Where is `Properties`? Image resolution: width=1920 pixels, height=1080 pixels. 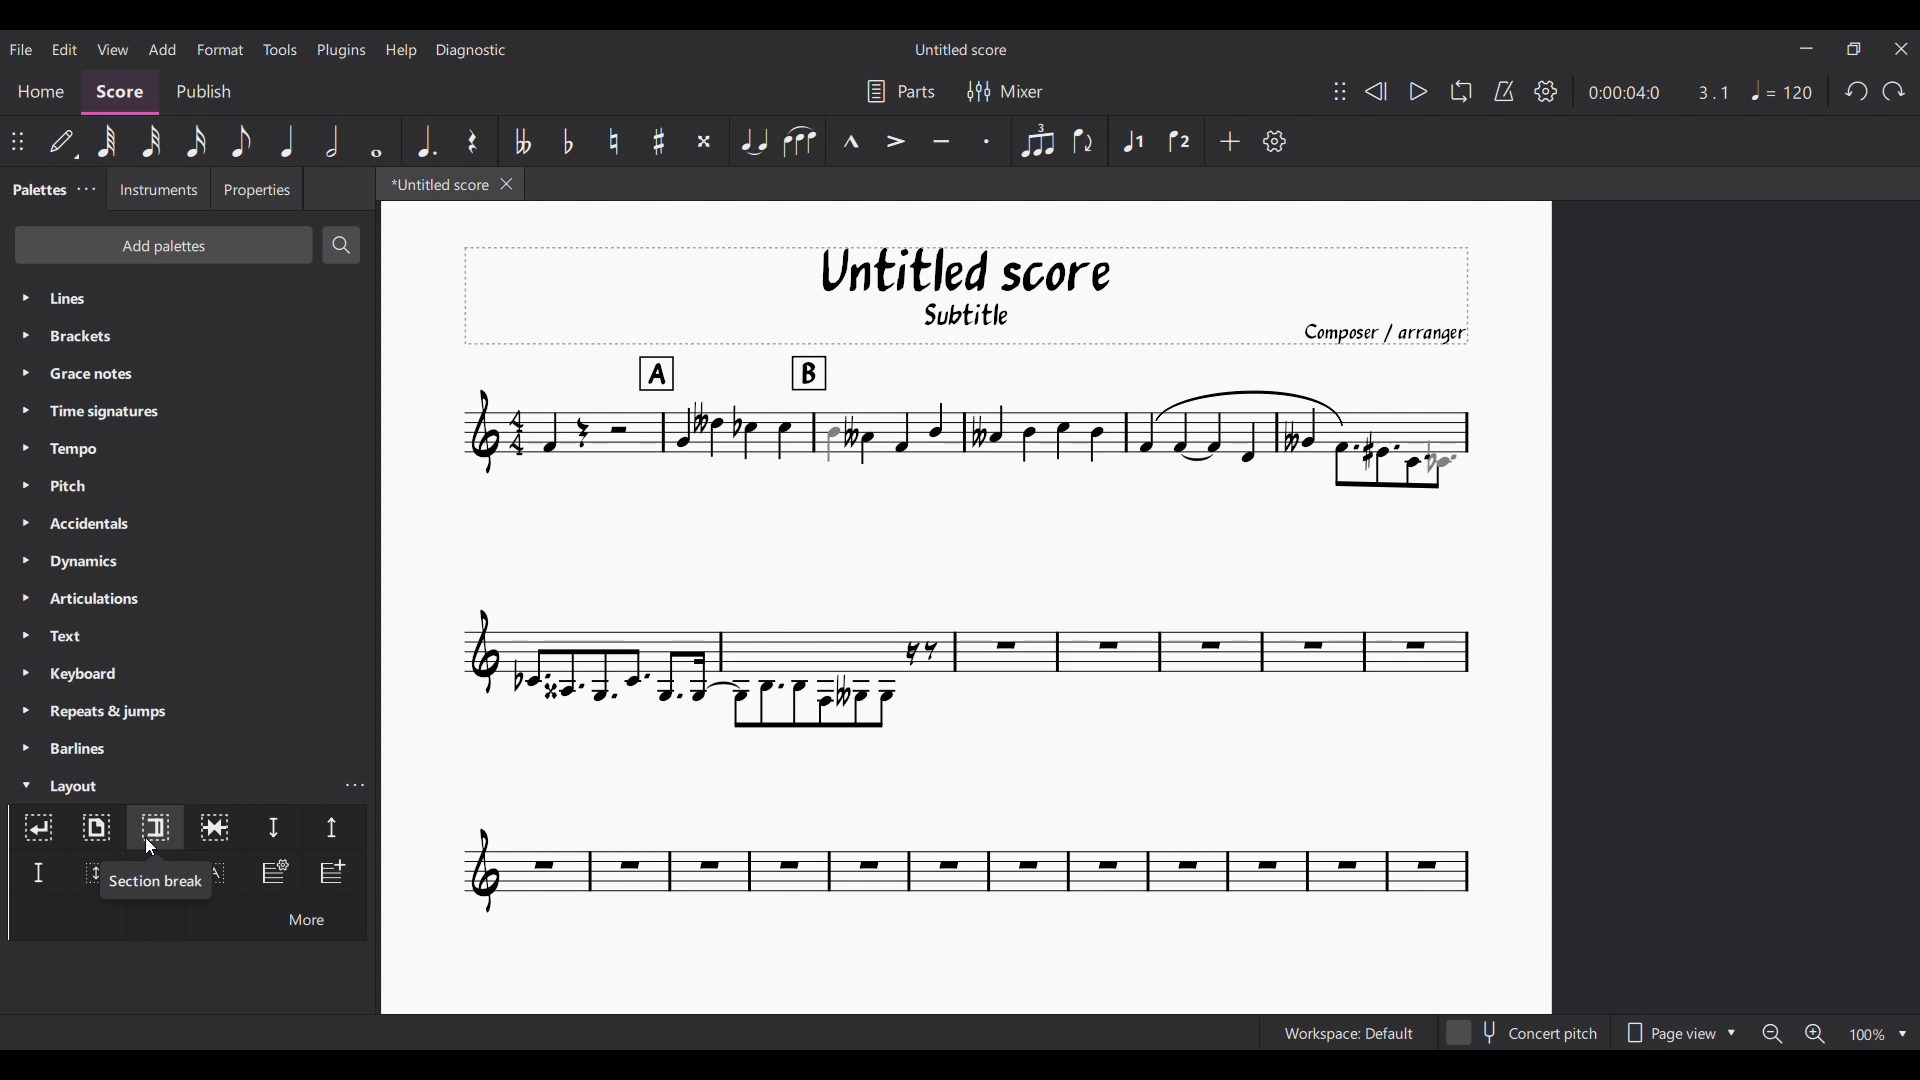 Properties is located at coordinates (257, 188).